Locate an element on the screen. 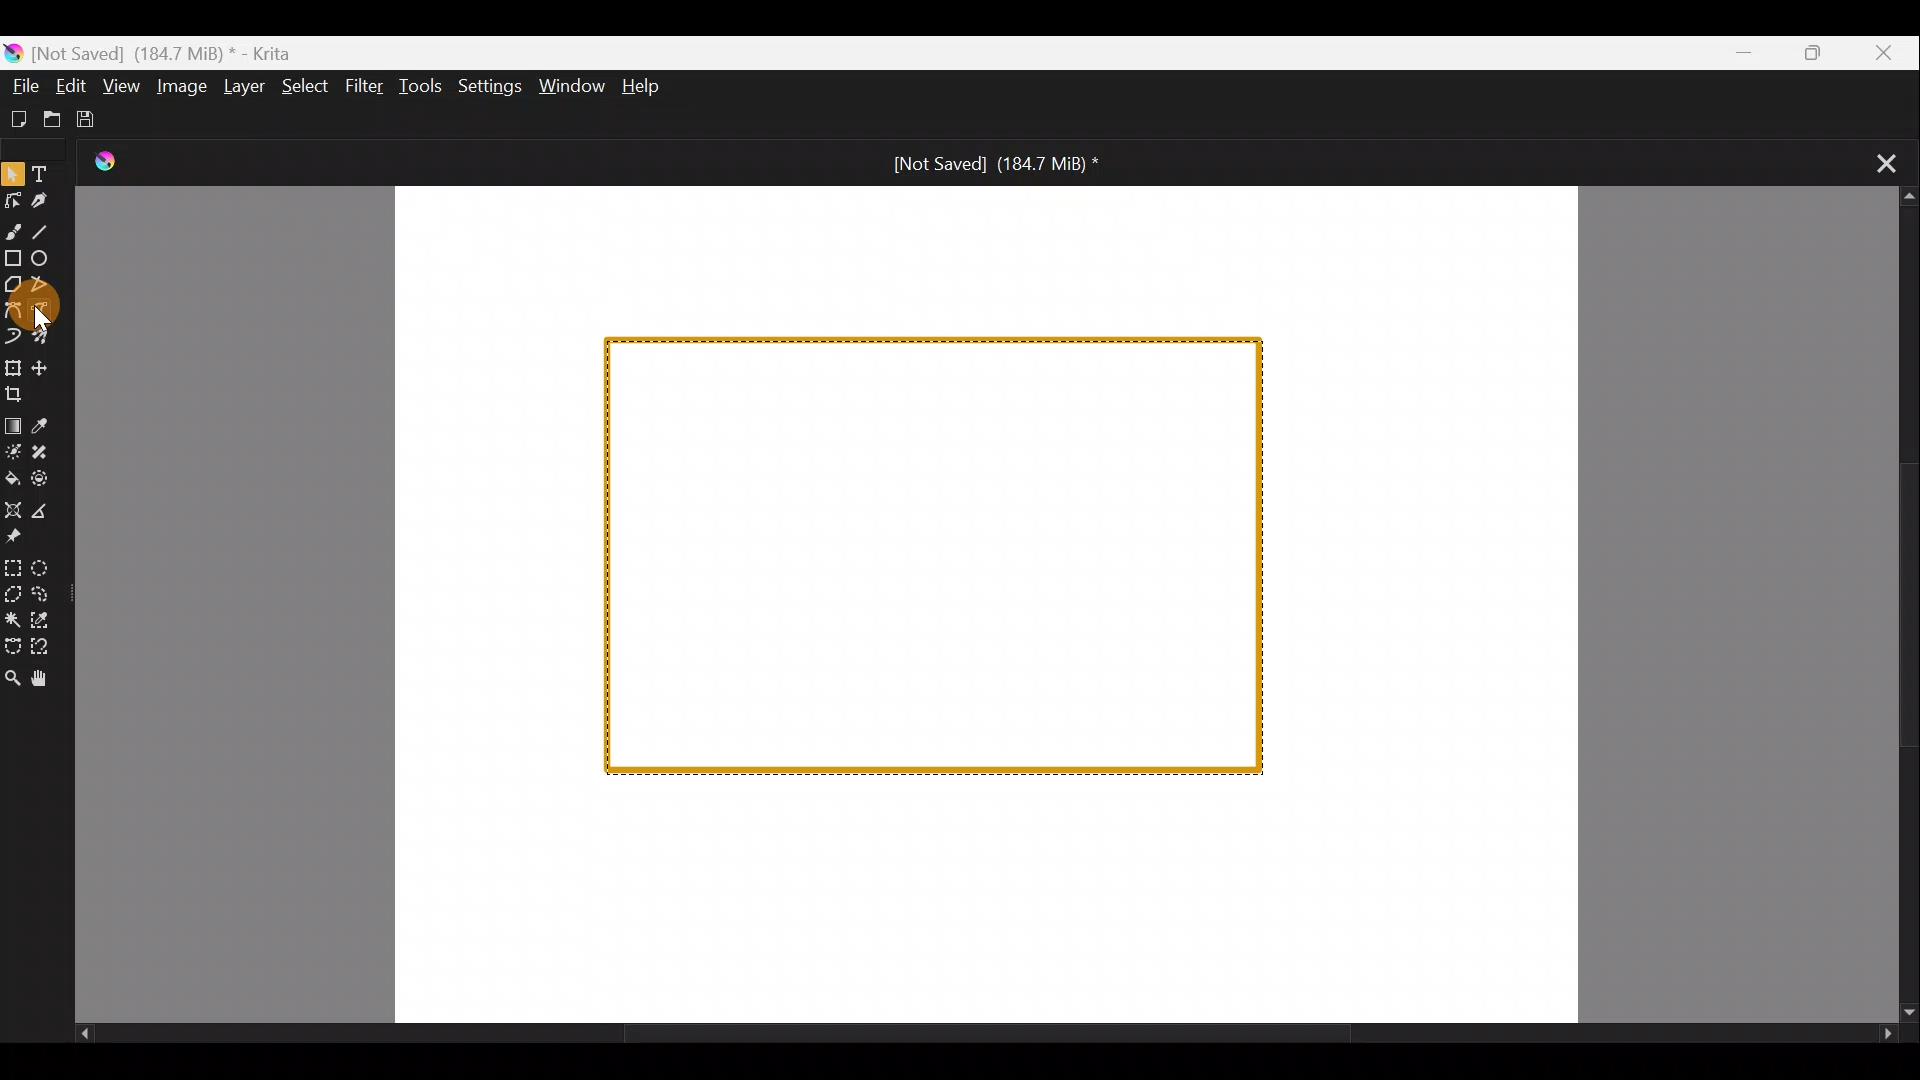 This screenshot has width=1920, height=1080. Zoom tool is located at coordinates (12, 678).